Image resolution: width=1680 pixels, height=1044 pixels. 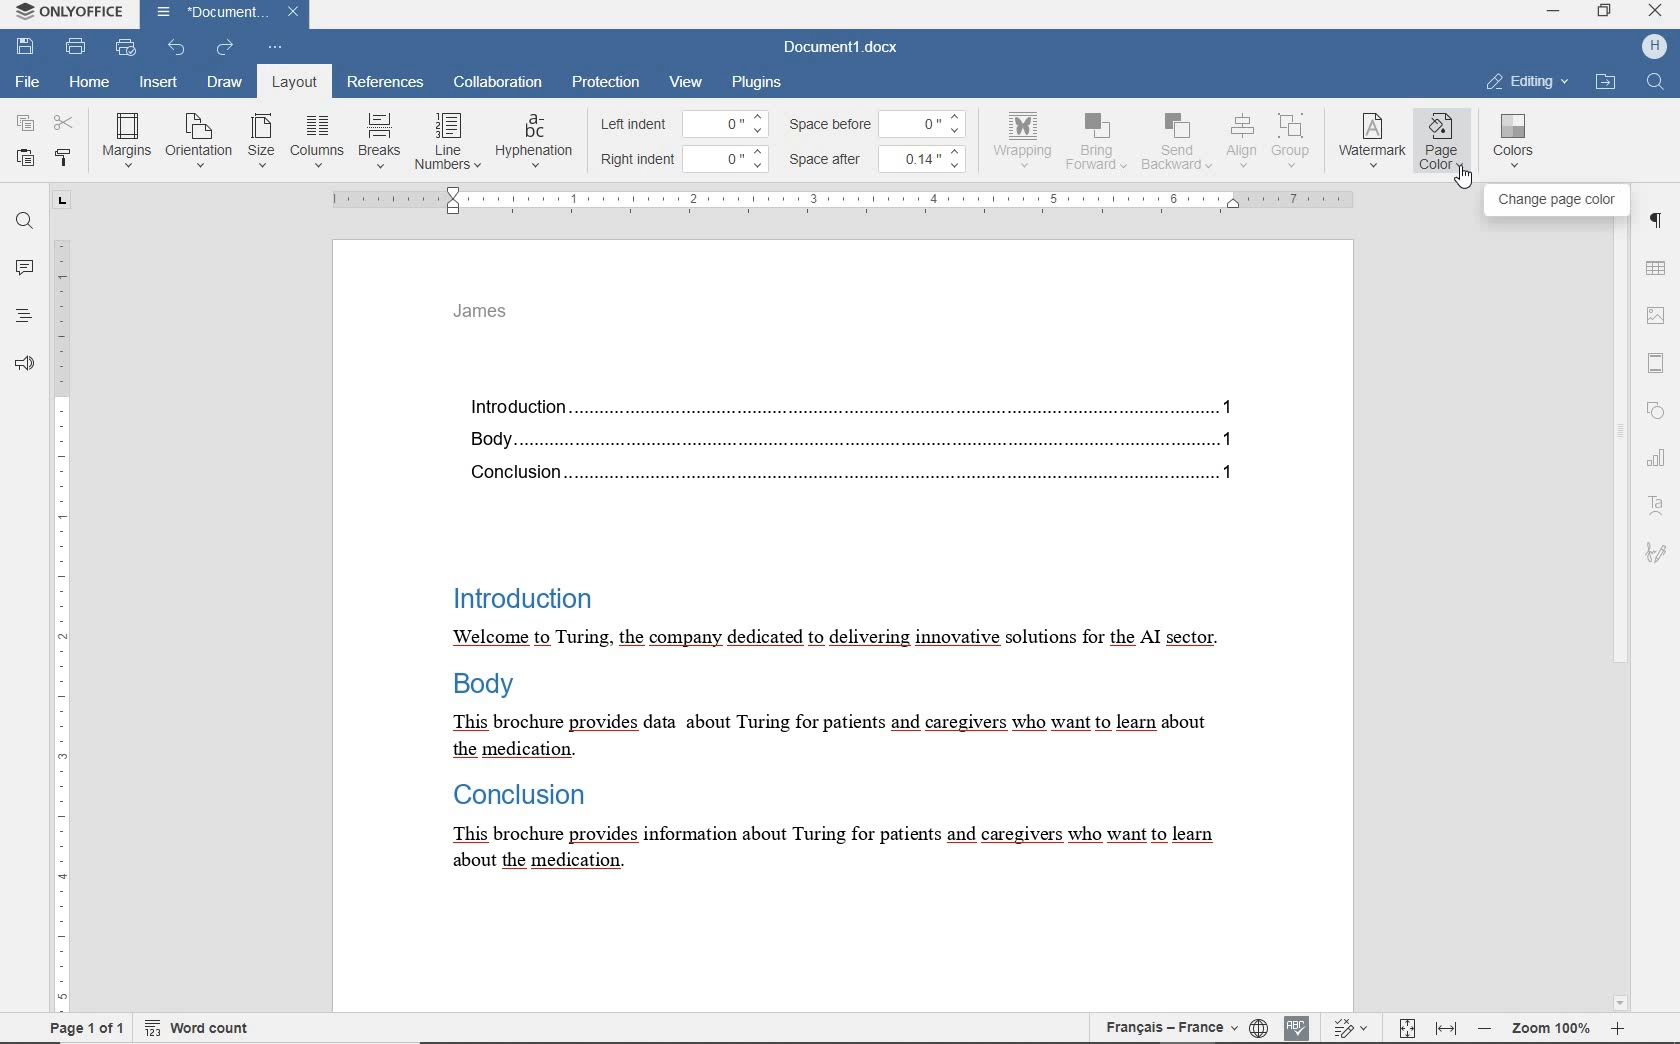 I want to click on fit to page, so click(x=1407, y=1025).